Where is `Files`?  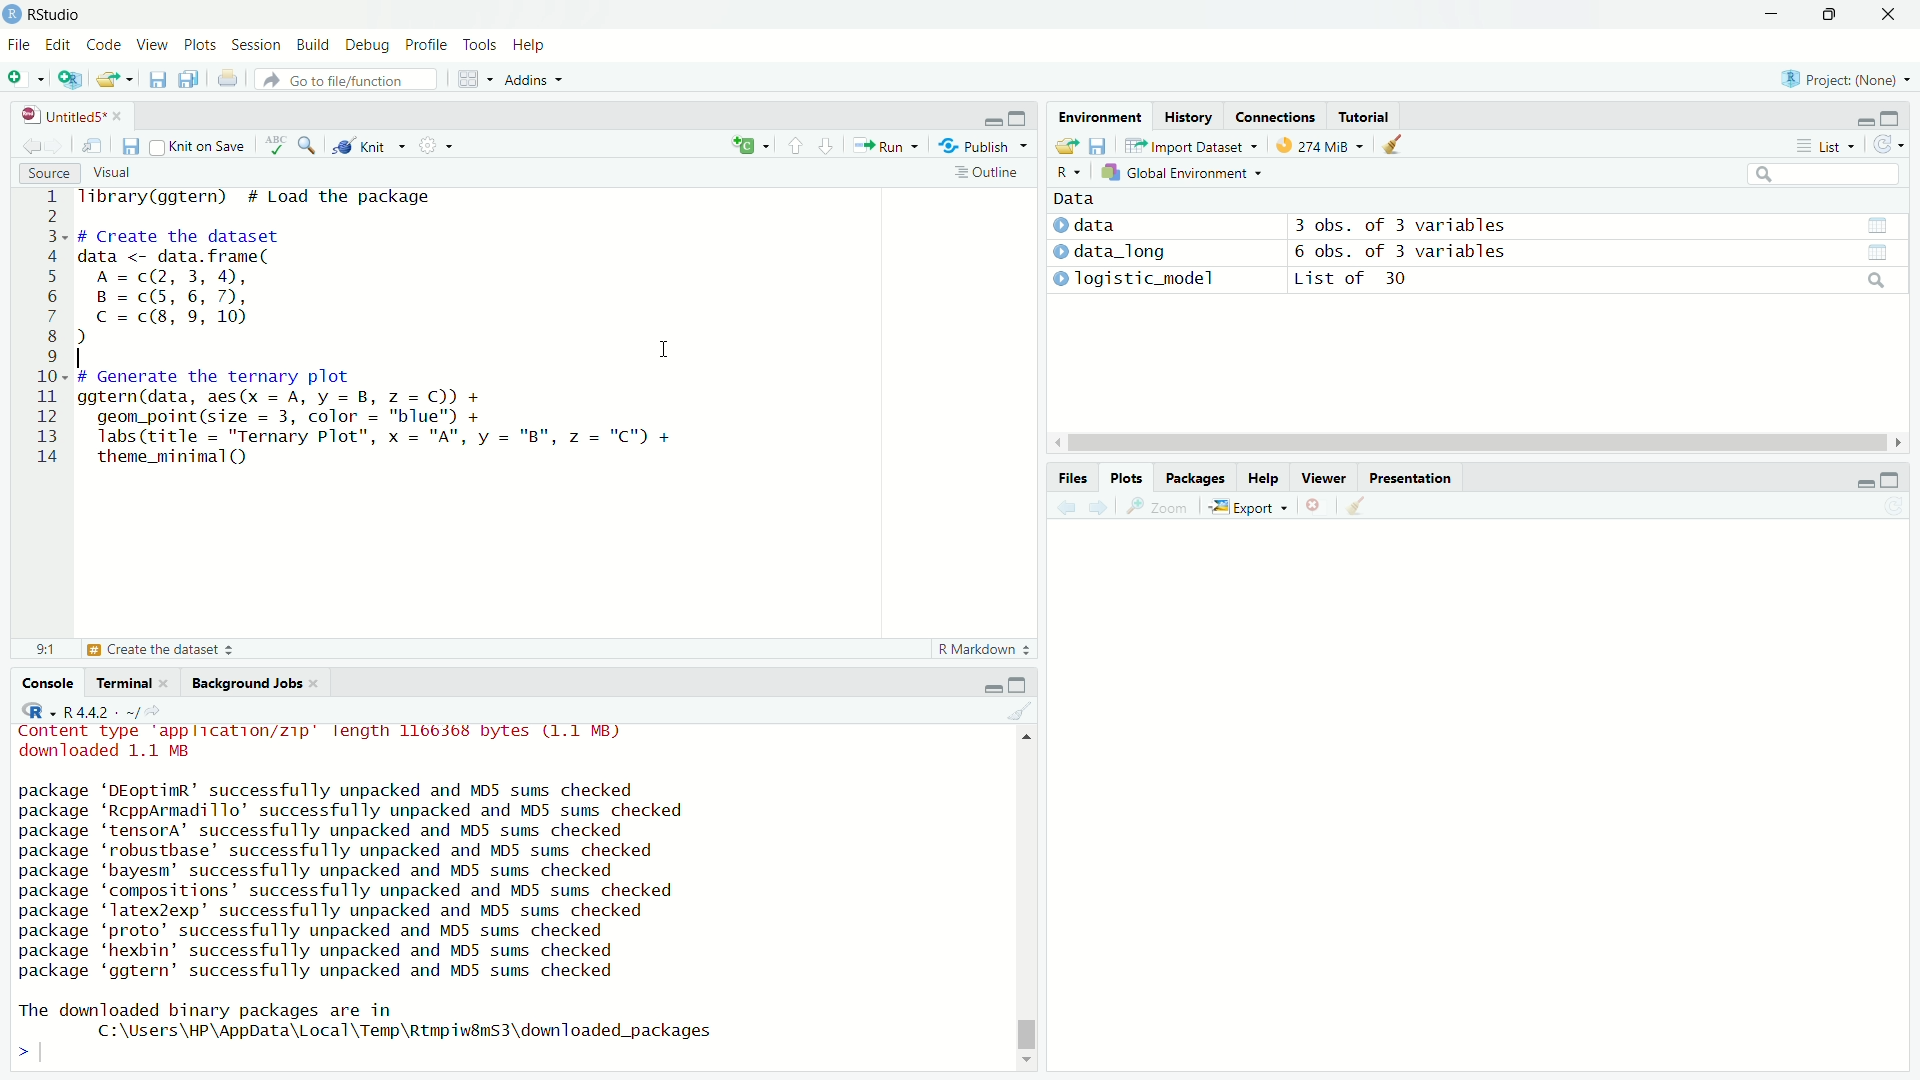 Files is located at coordinates (1062, 475).